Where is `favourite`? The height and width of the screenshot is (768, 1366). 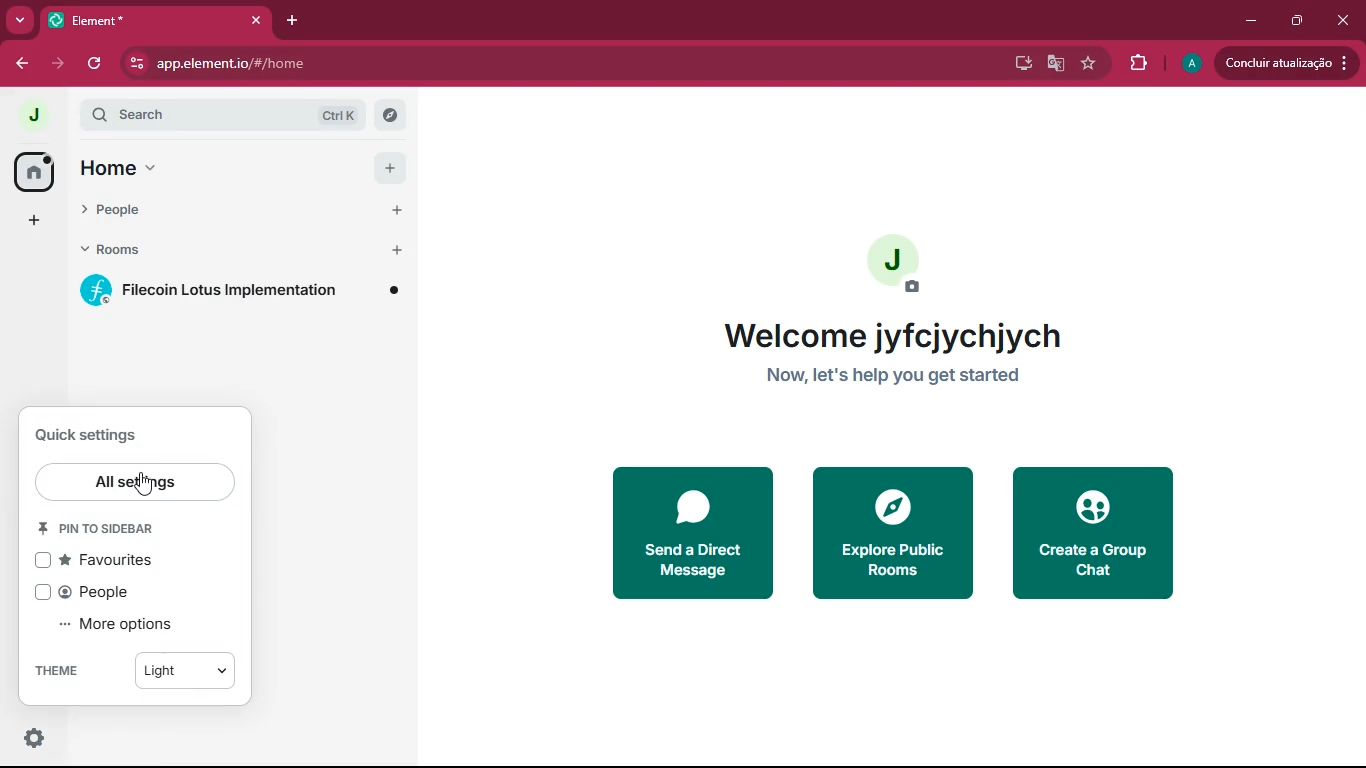 favourite is located at coordinates (1091, 67).